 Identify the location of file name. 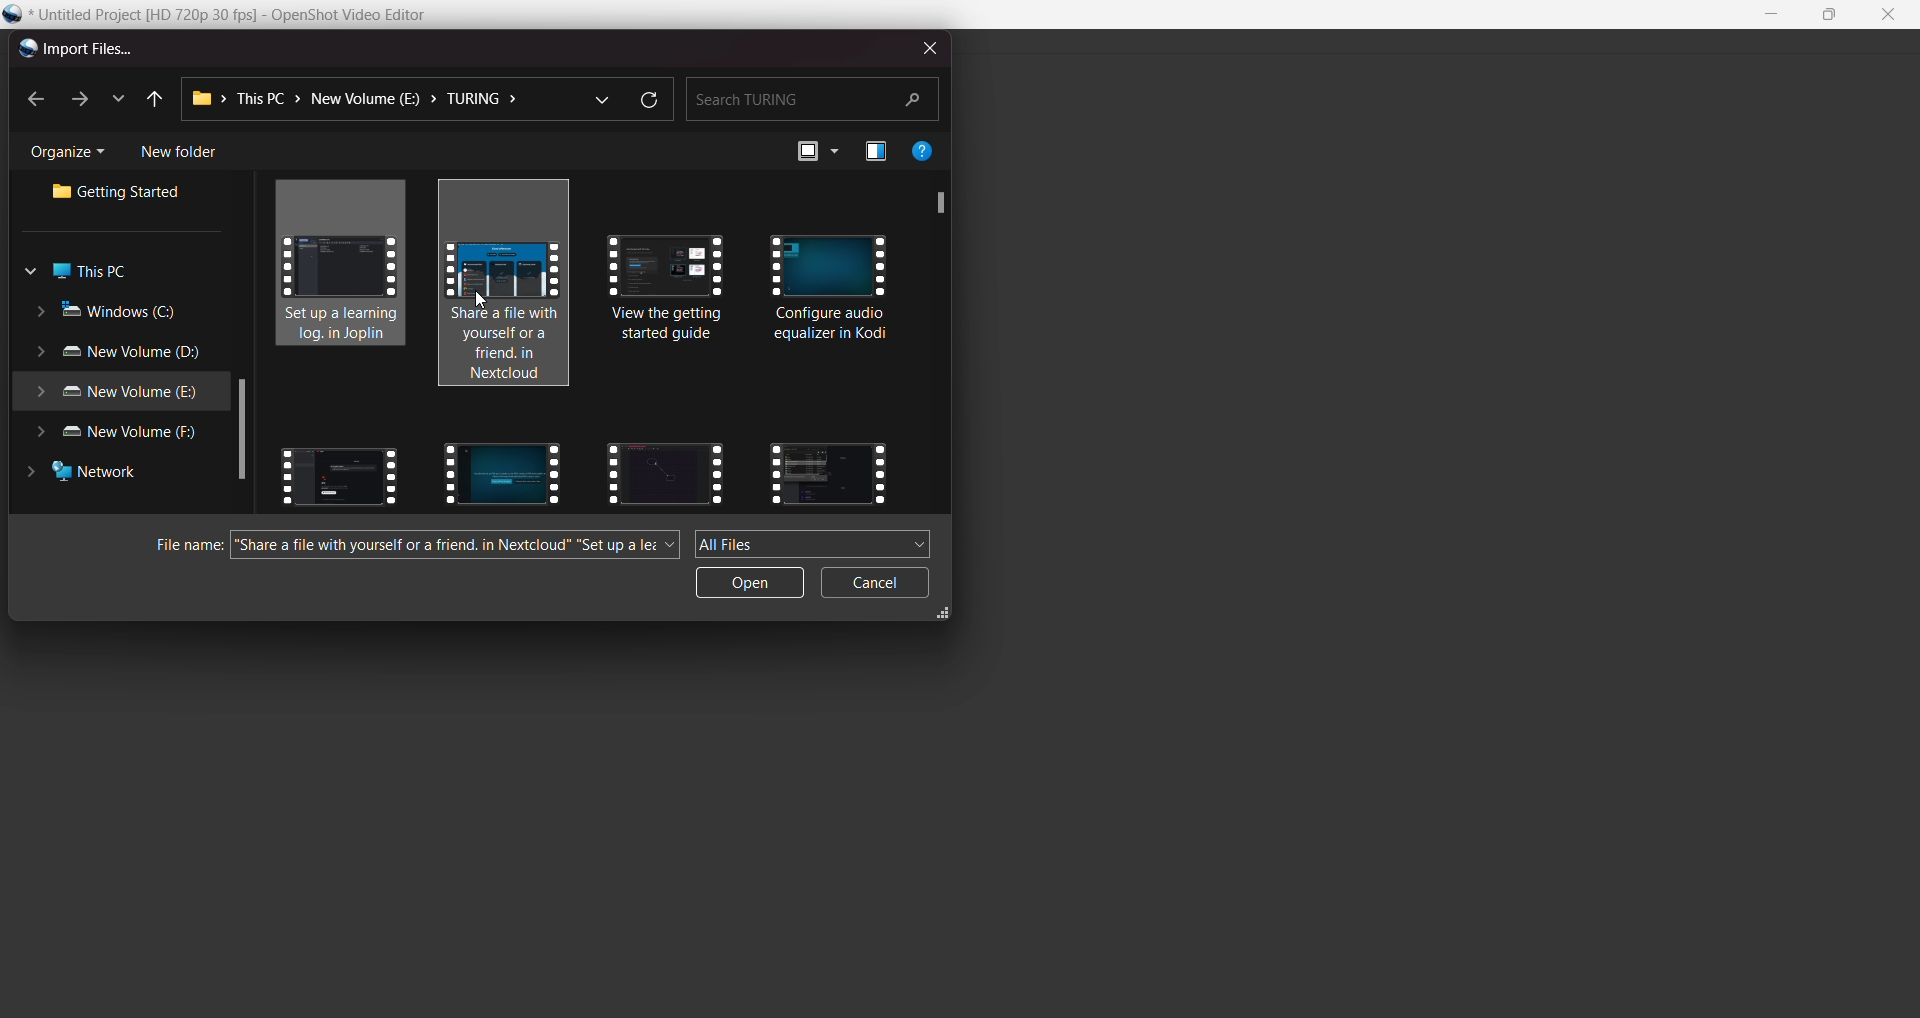
(179, 546).